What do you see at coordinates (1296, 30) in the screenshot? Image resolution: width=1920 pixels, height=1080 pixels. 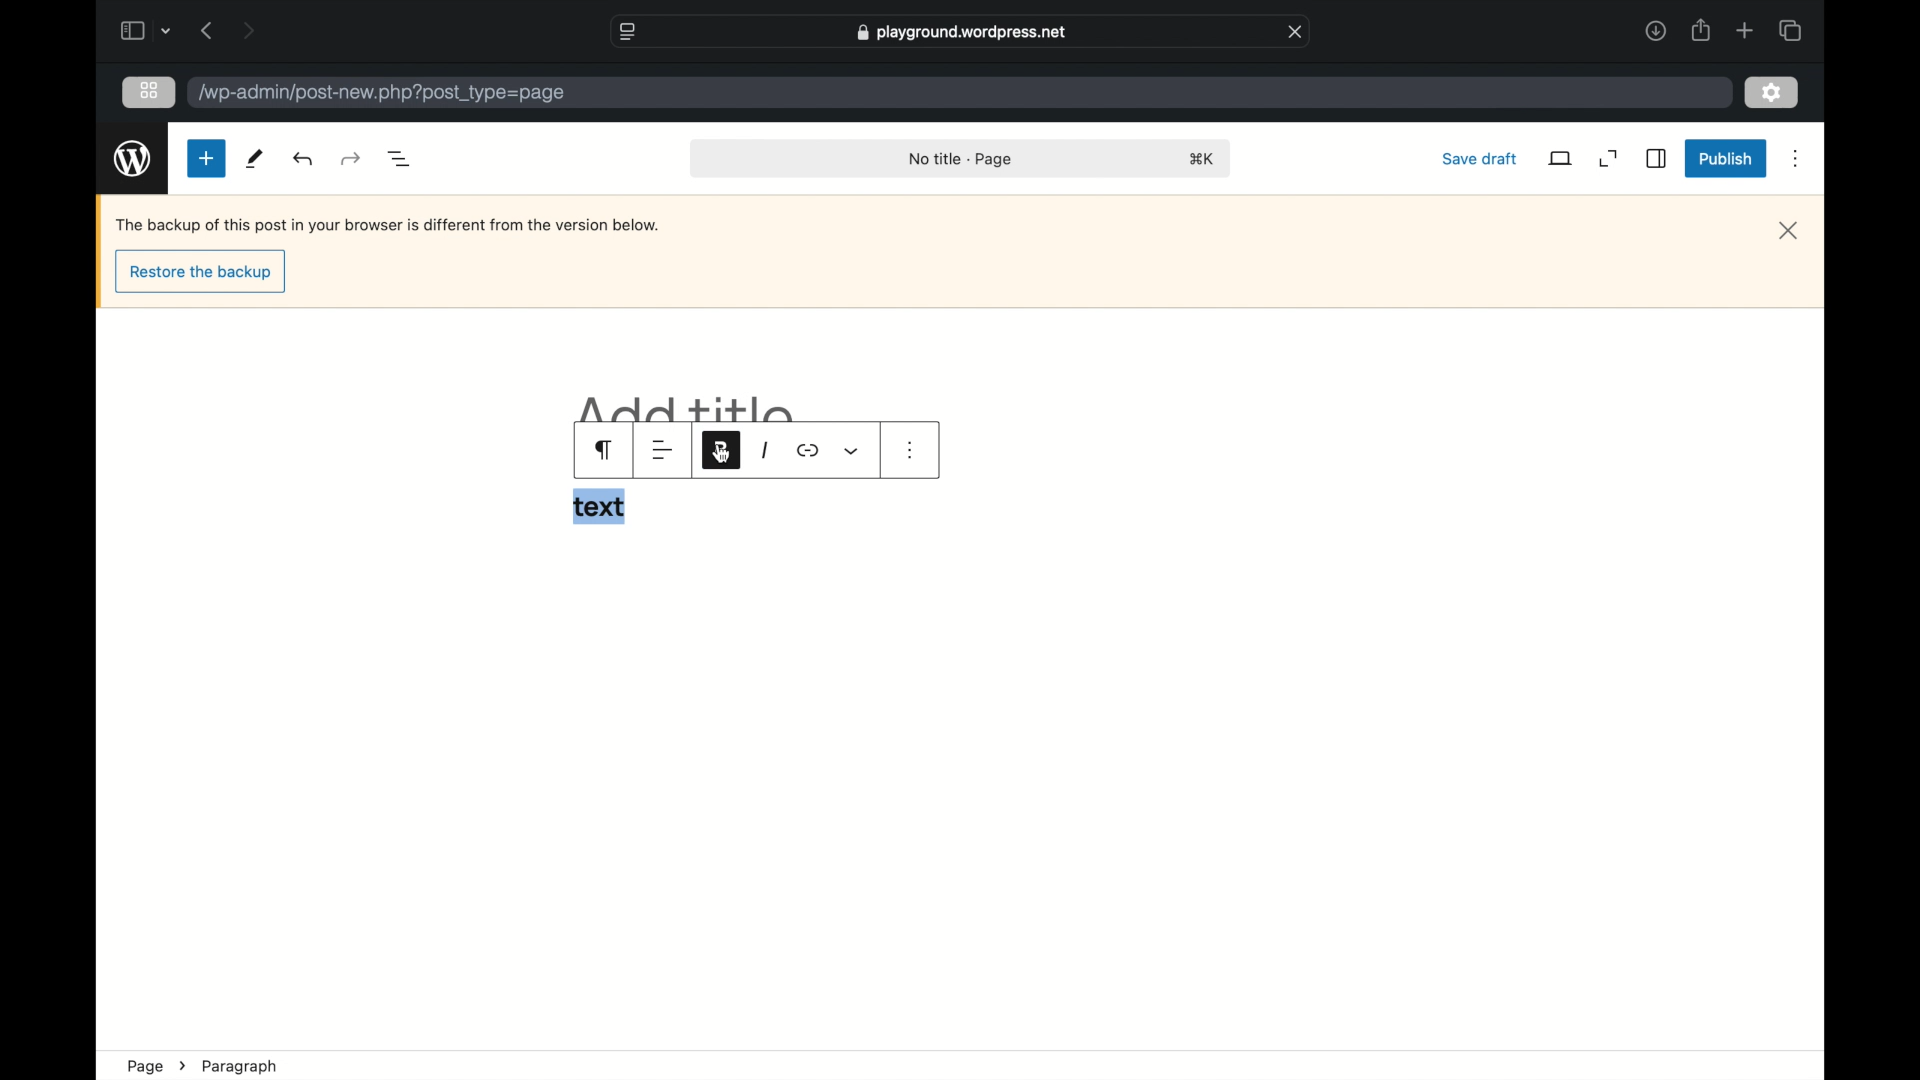 I see `close` at bounding box center [1296, 30].